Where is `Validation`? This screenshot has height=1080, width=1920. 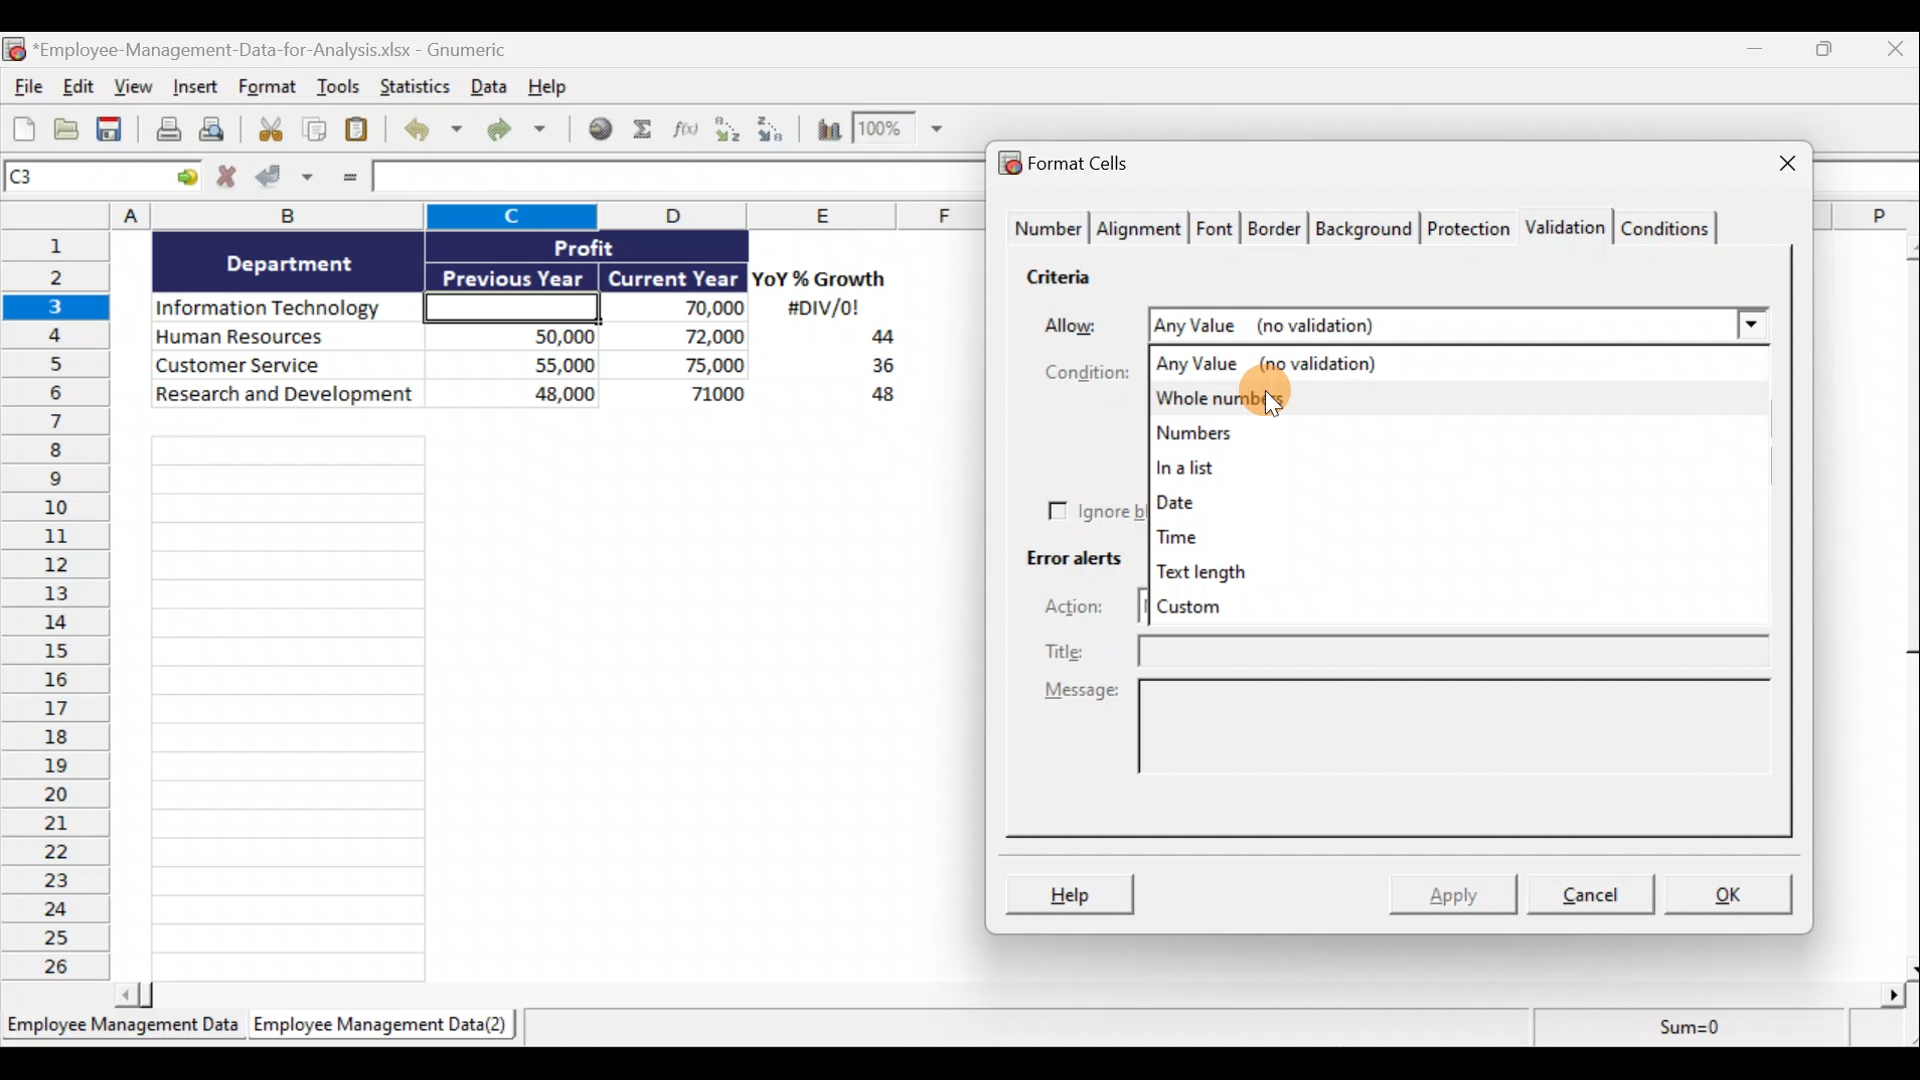
Validation is located at coordinates (1568, 225).